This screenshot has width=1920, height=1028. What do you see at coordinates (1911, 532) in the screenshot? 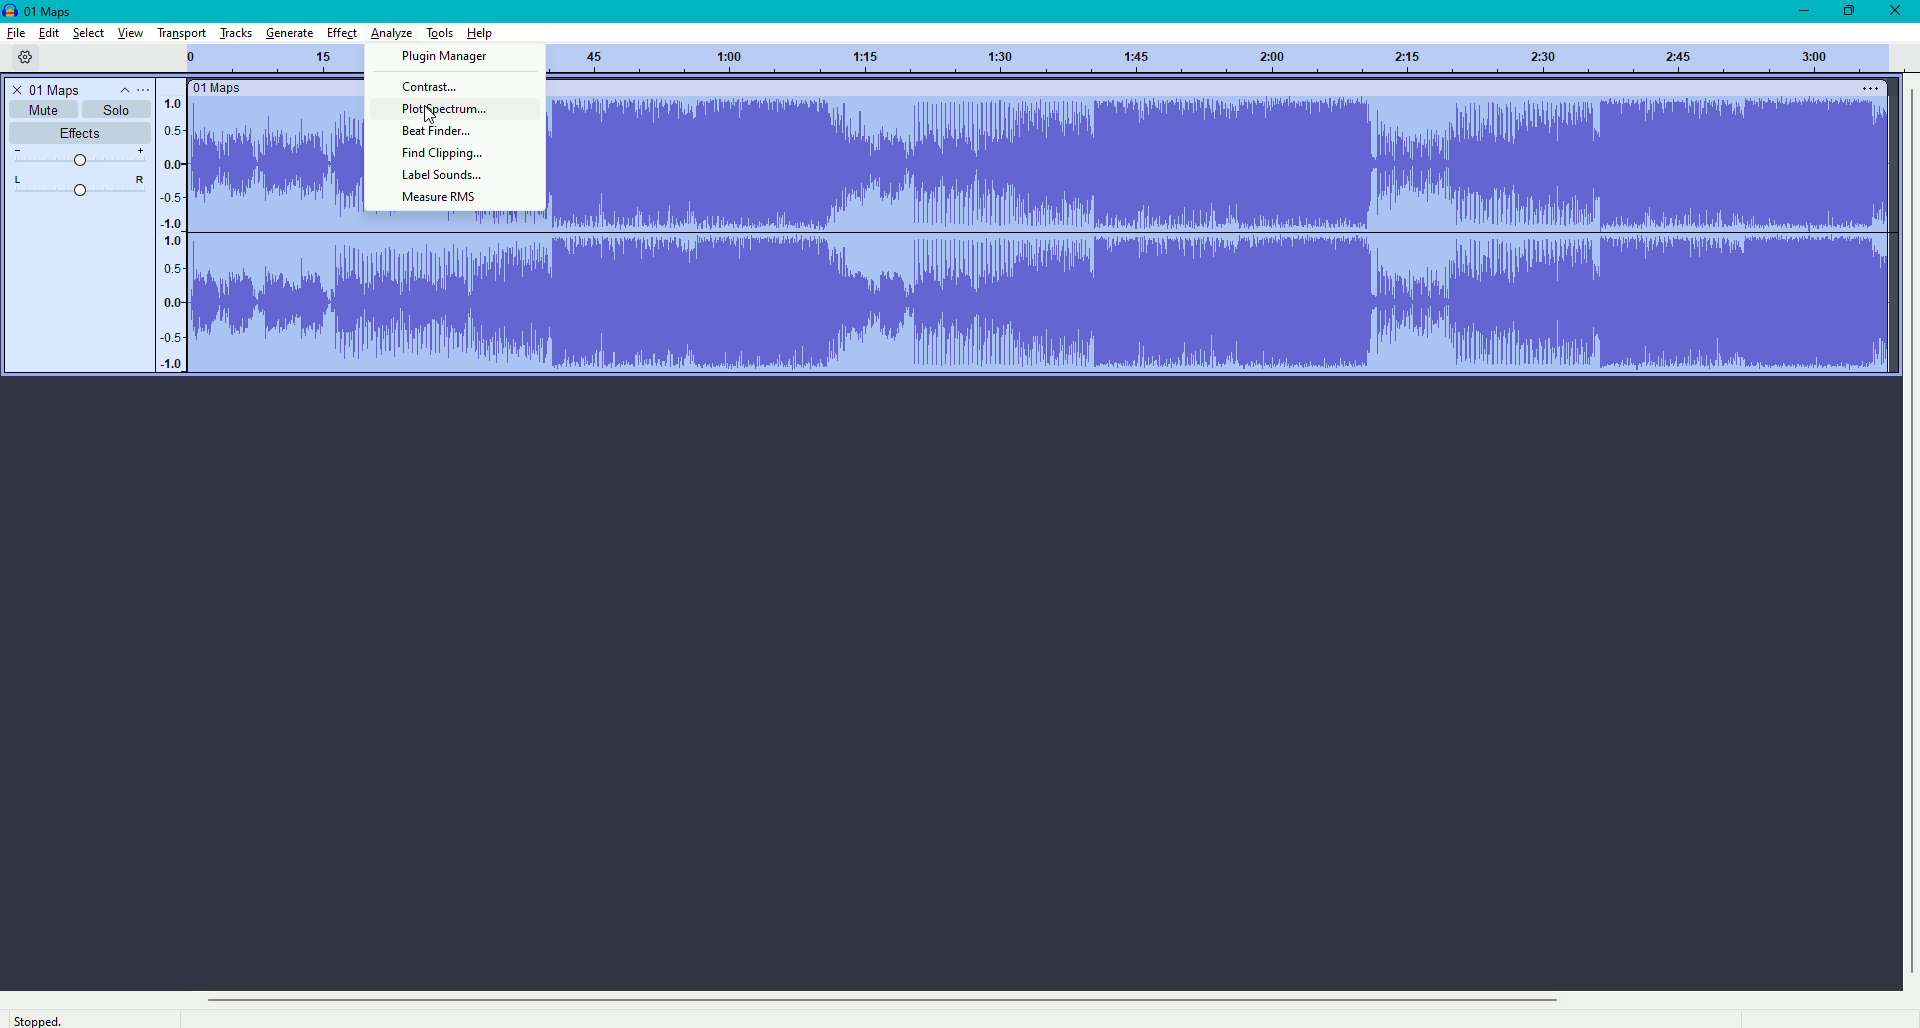
I see `vertical scrollbar` at bounding box center [1911, 532].